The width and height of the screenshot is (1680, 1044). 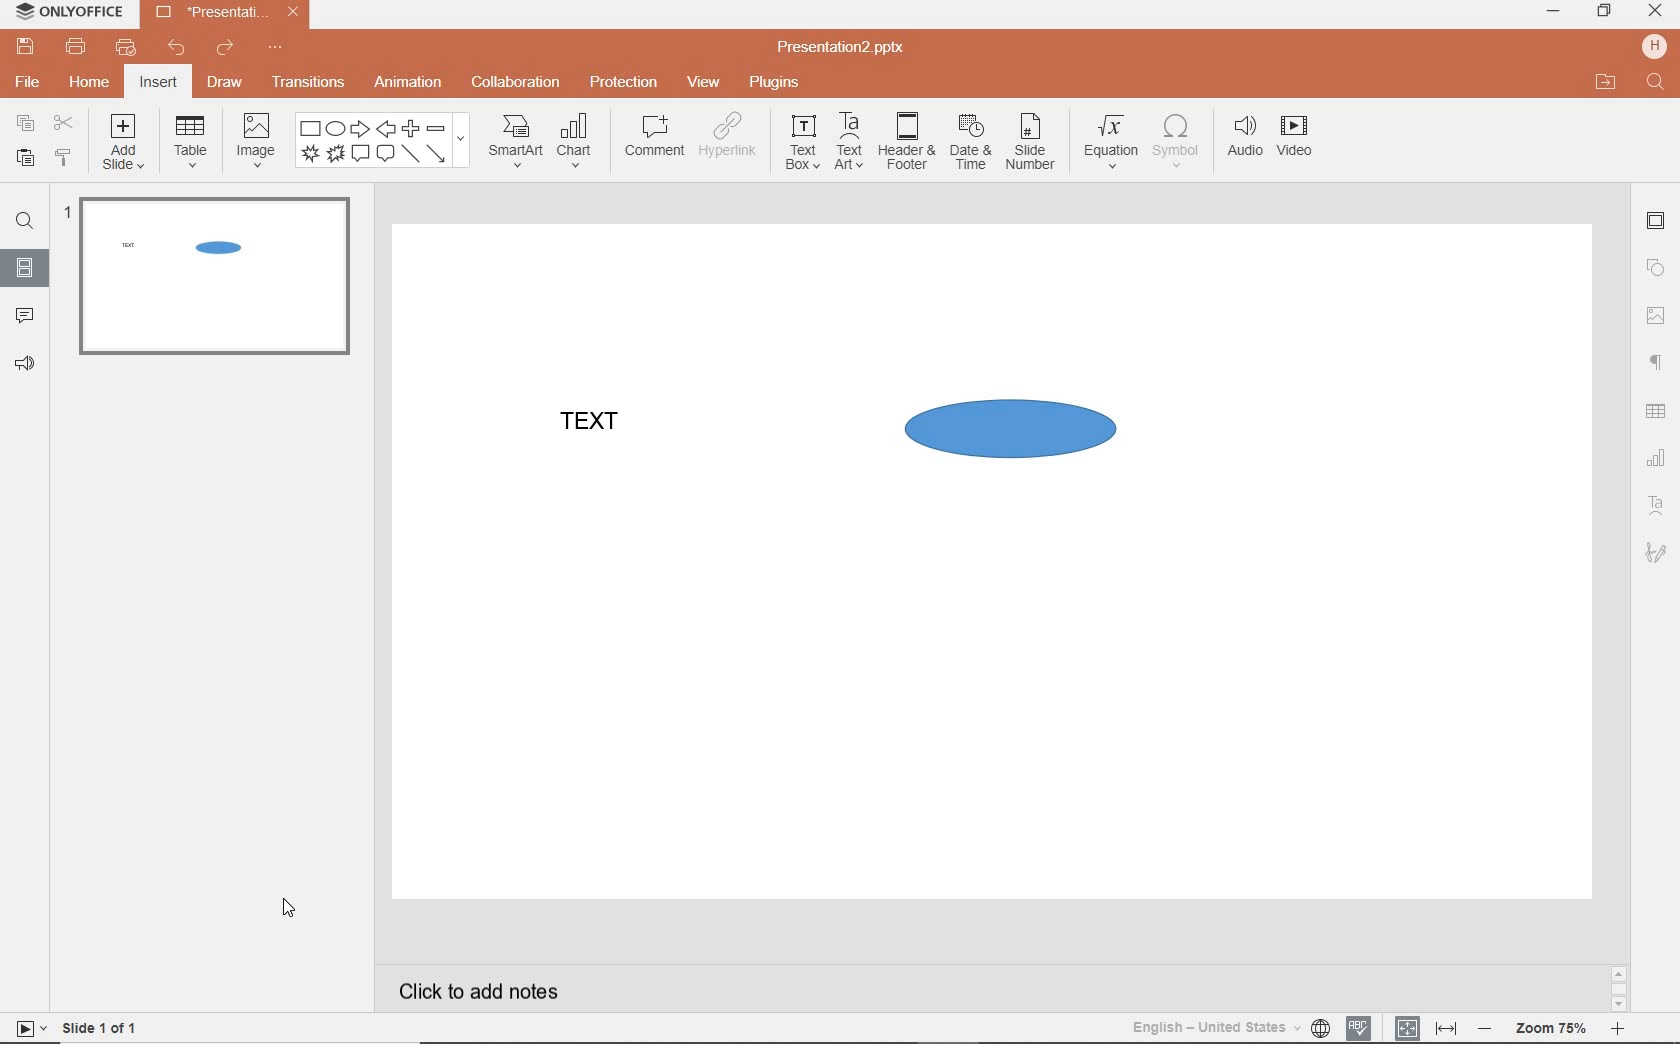 What do you see at coordinates (309, 81) in the screenshot?
I see `transitions` at bounding box center [309, 81].